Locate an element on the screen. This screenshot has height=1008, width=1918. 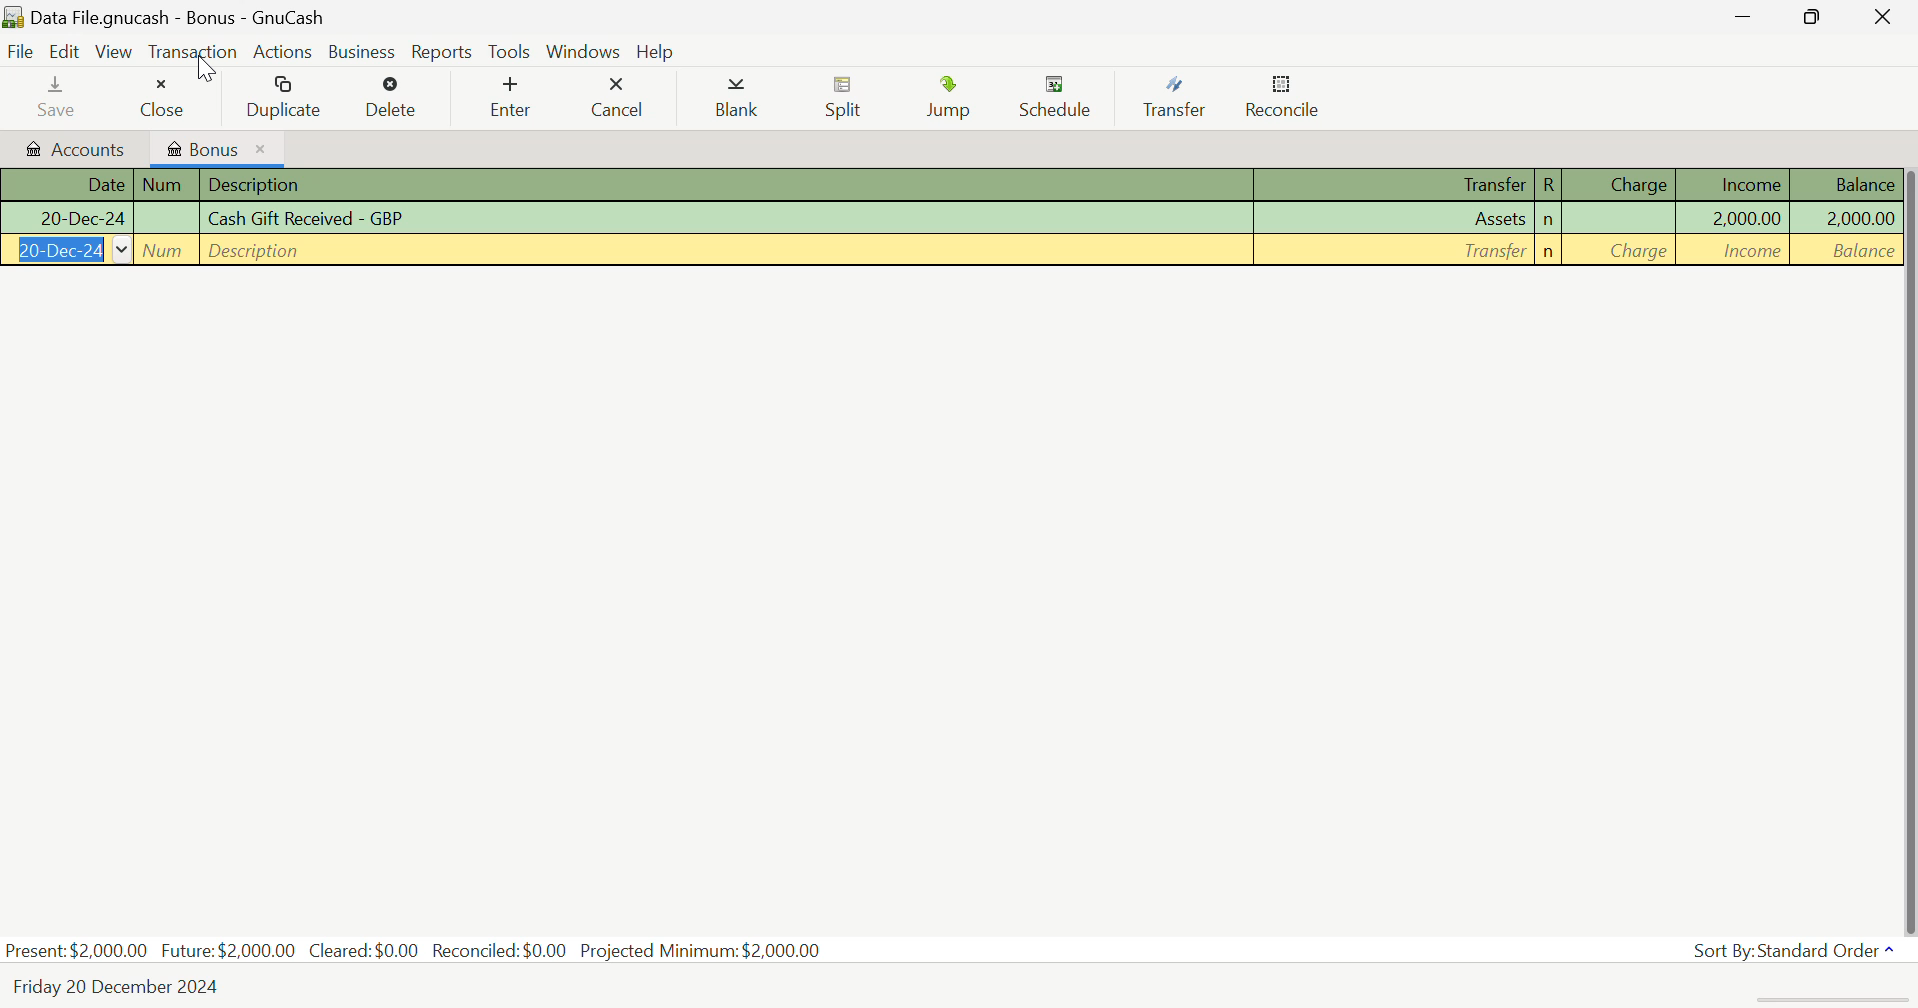
Edit is located at coordinates (68, 52).